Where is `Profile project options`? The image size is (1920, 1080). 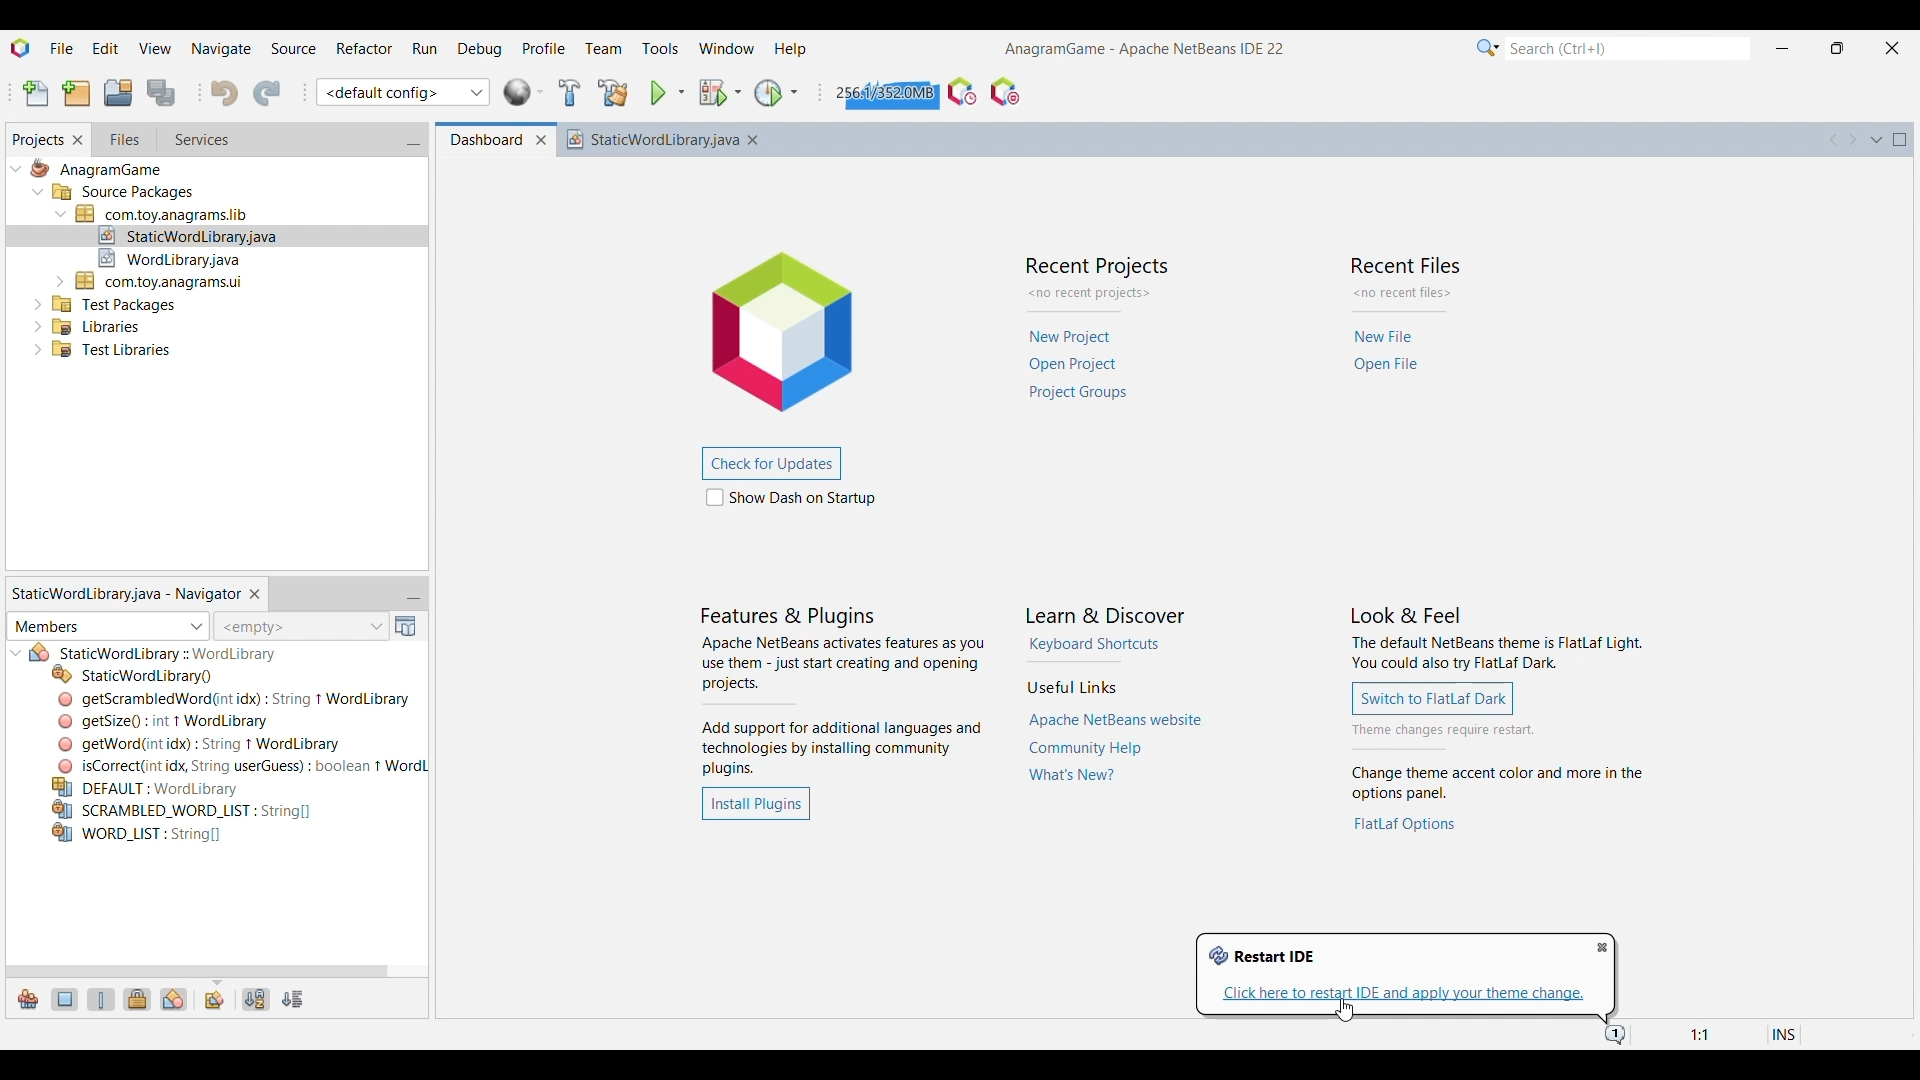 Profile project options is located at coordinates (794, 92).